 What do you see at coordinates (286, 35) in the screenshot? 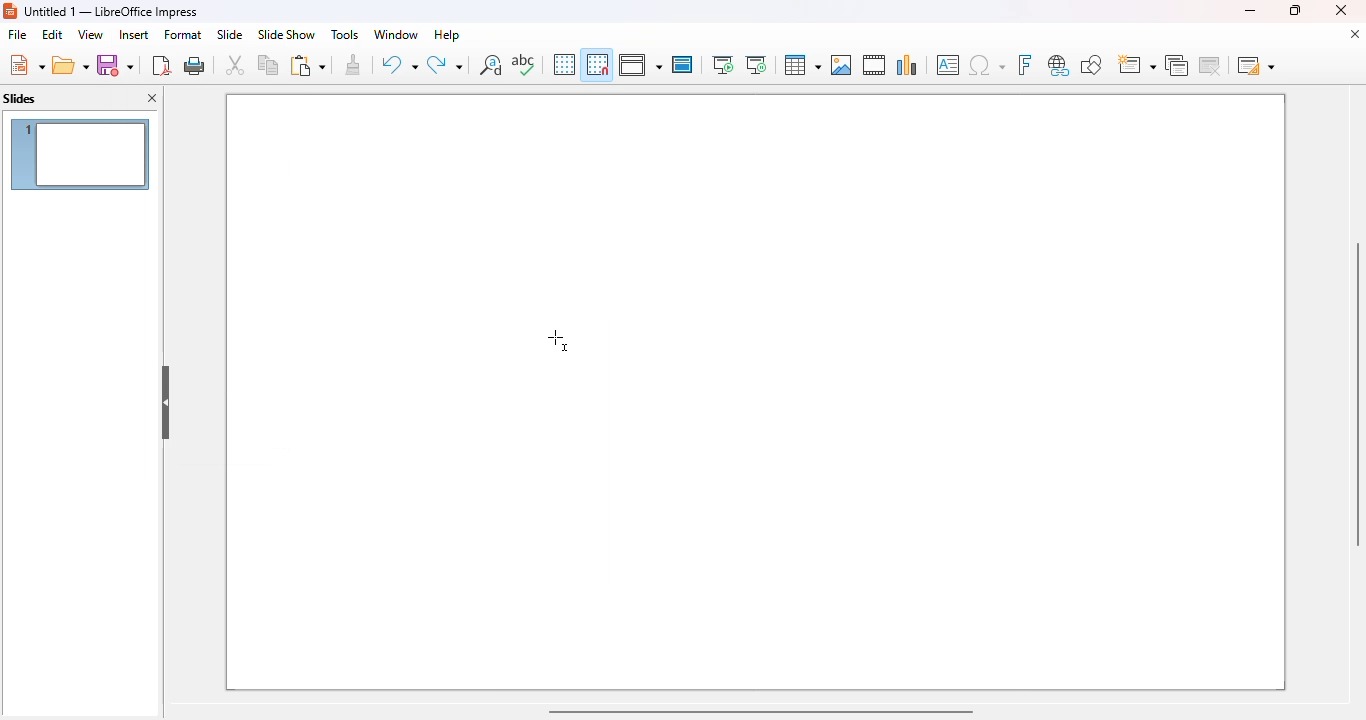
I see `slide show` at bounding box center [286, 35].